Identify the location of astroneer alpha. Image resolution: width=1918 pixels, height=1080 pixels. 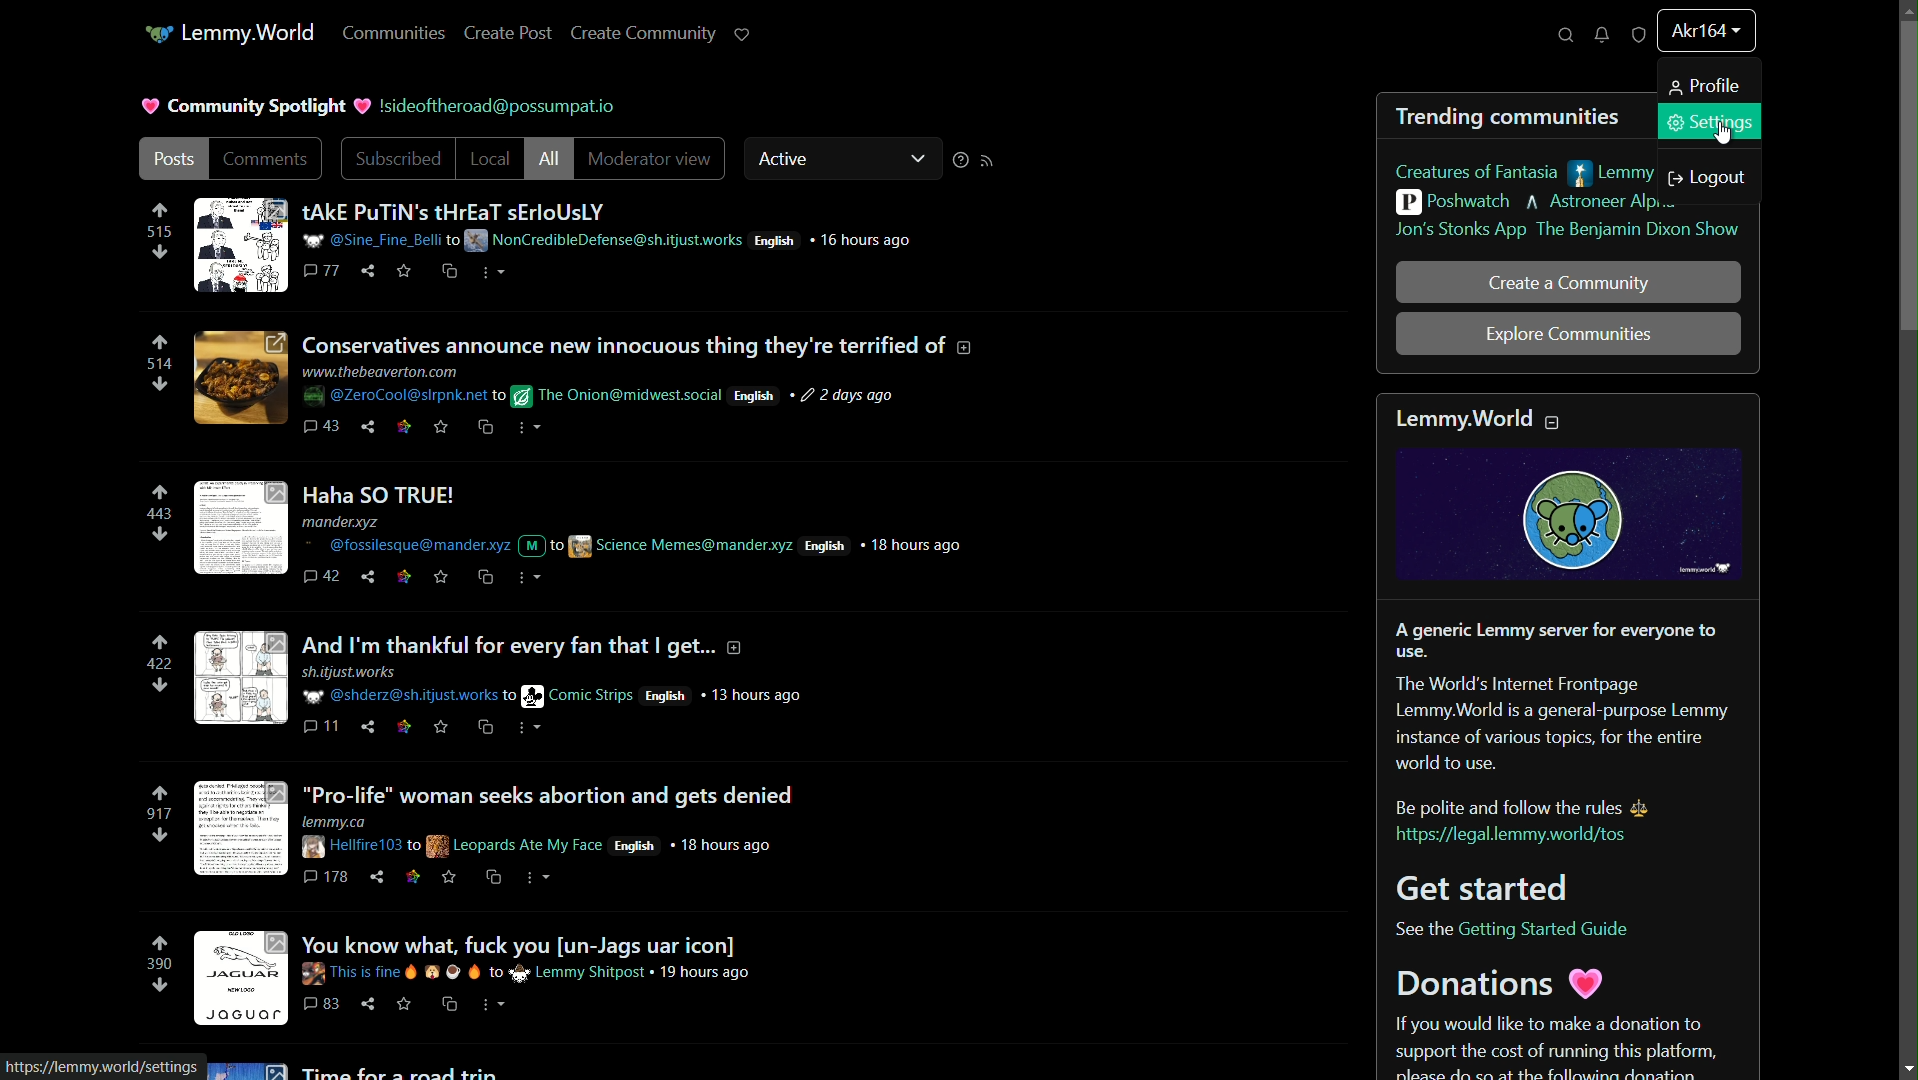
(1601, 203).